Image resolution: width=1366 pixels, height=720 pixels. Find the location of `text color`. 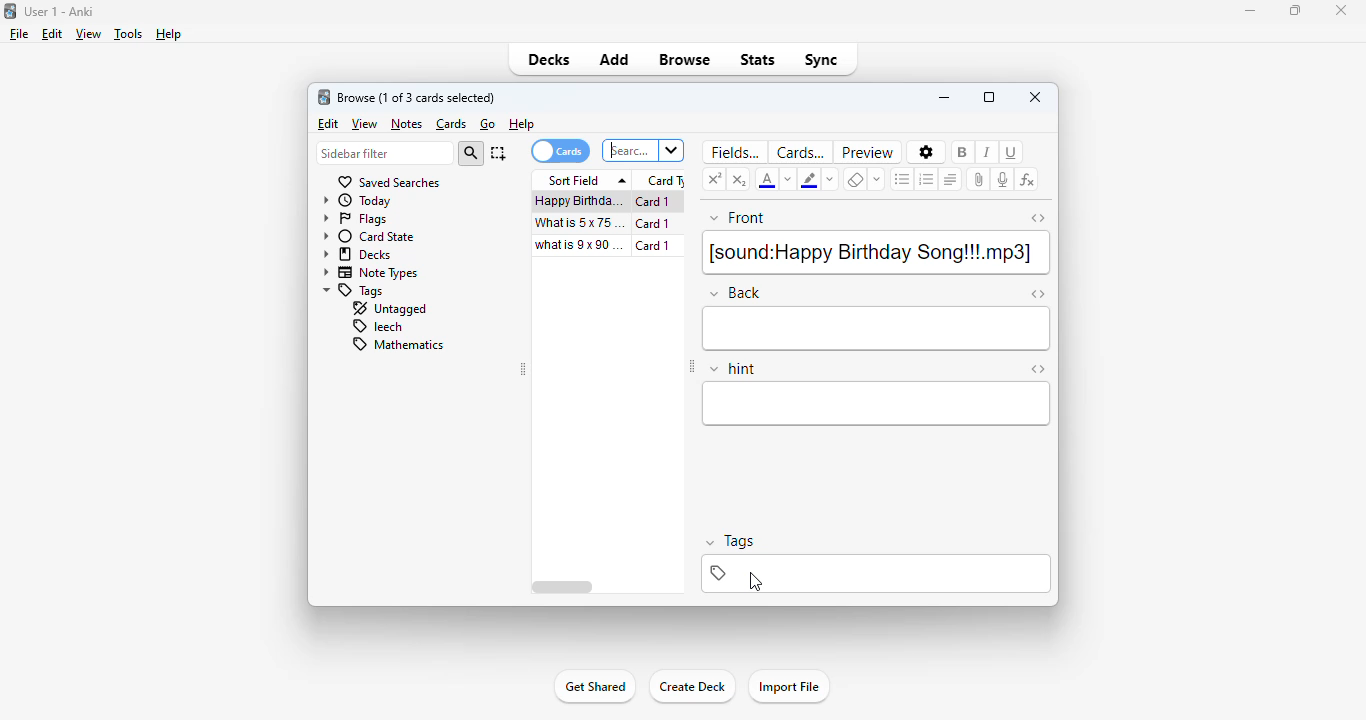

text color is located at coordinates (768, 179).